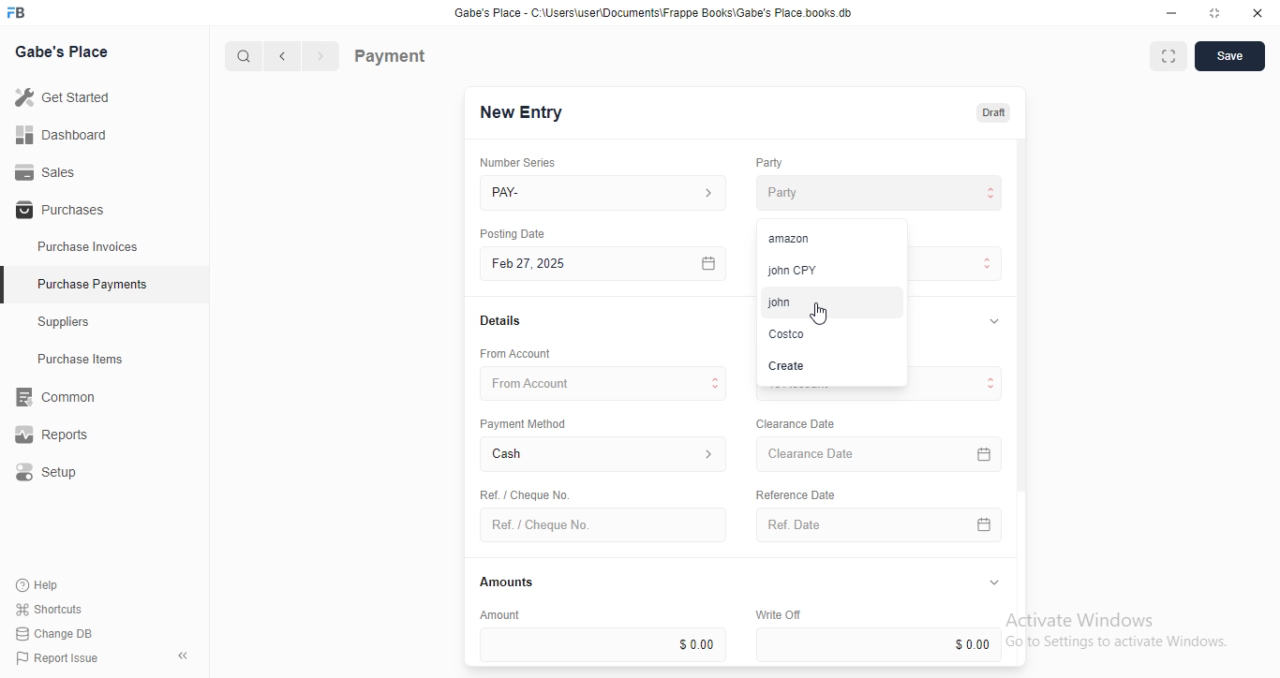 The width and height of the screenshot is (1280, 678). What do you see at coordinates (22, 13) in the screenshot?
I see `logo` at bounding box center [22, 13].